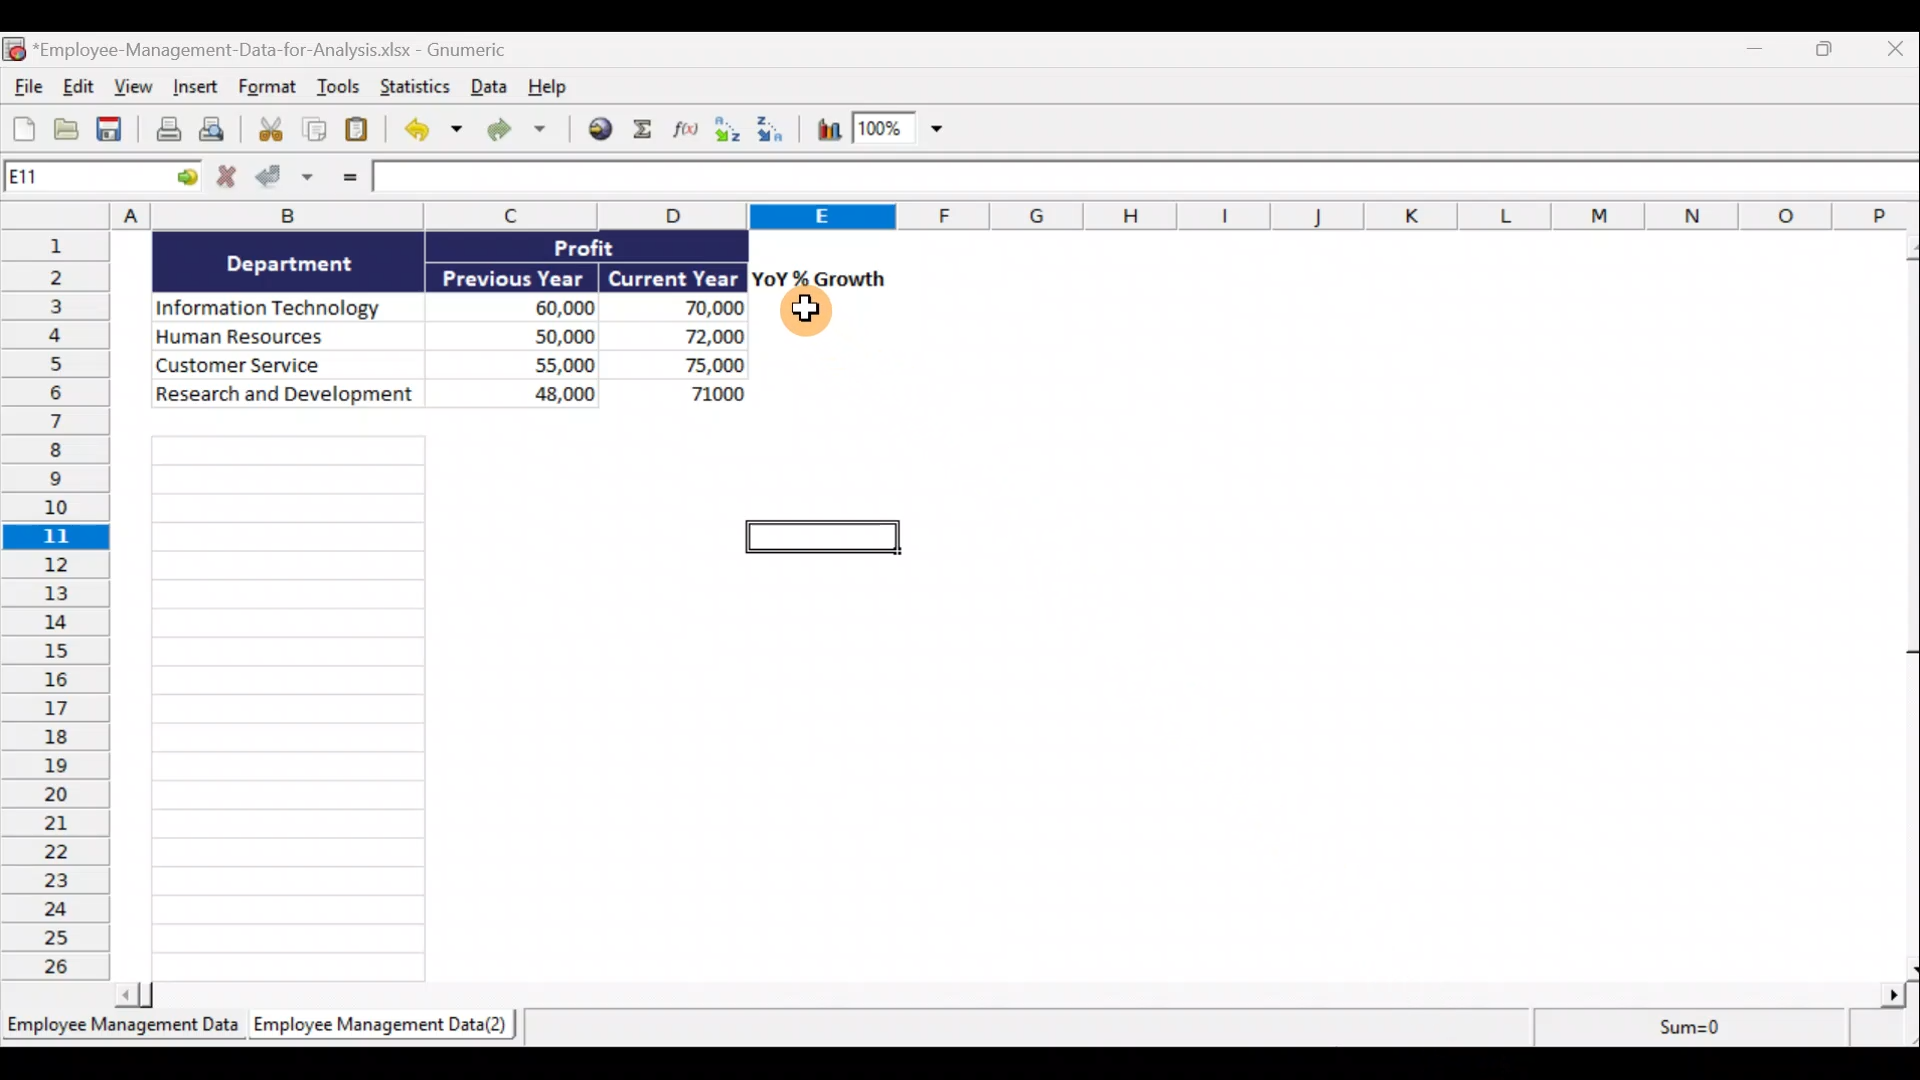 This screenshot has height=1080, width=1920. Describe the element at coordinates (315, 131) in the screenshot. I see `Copy selection` at that location.